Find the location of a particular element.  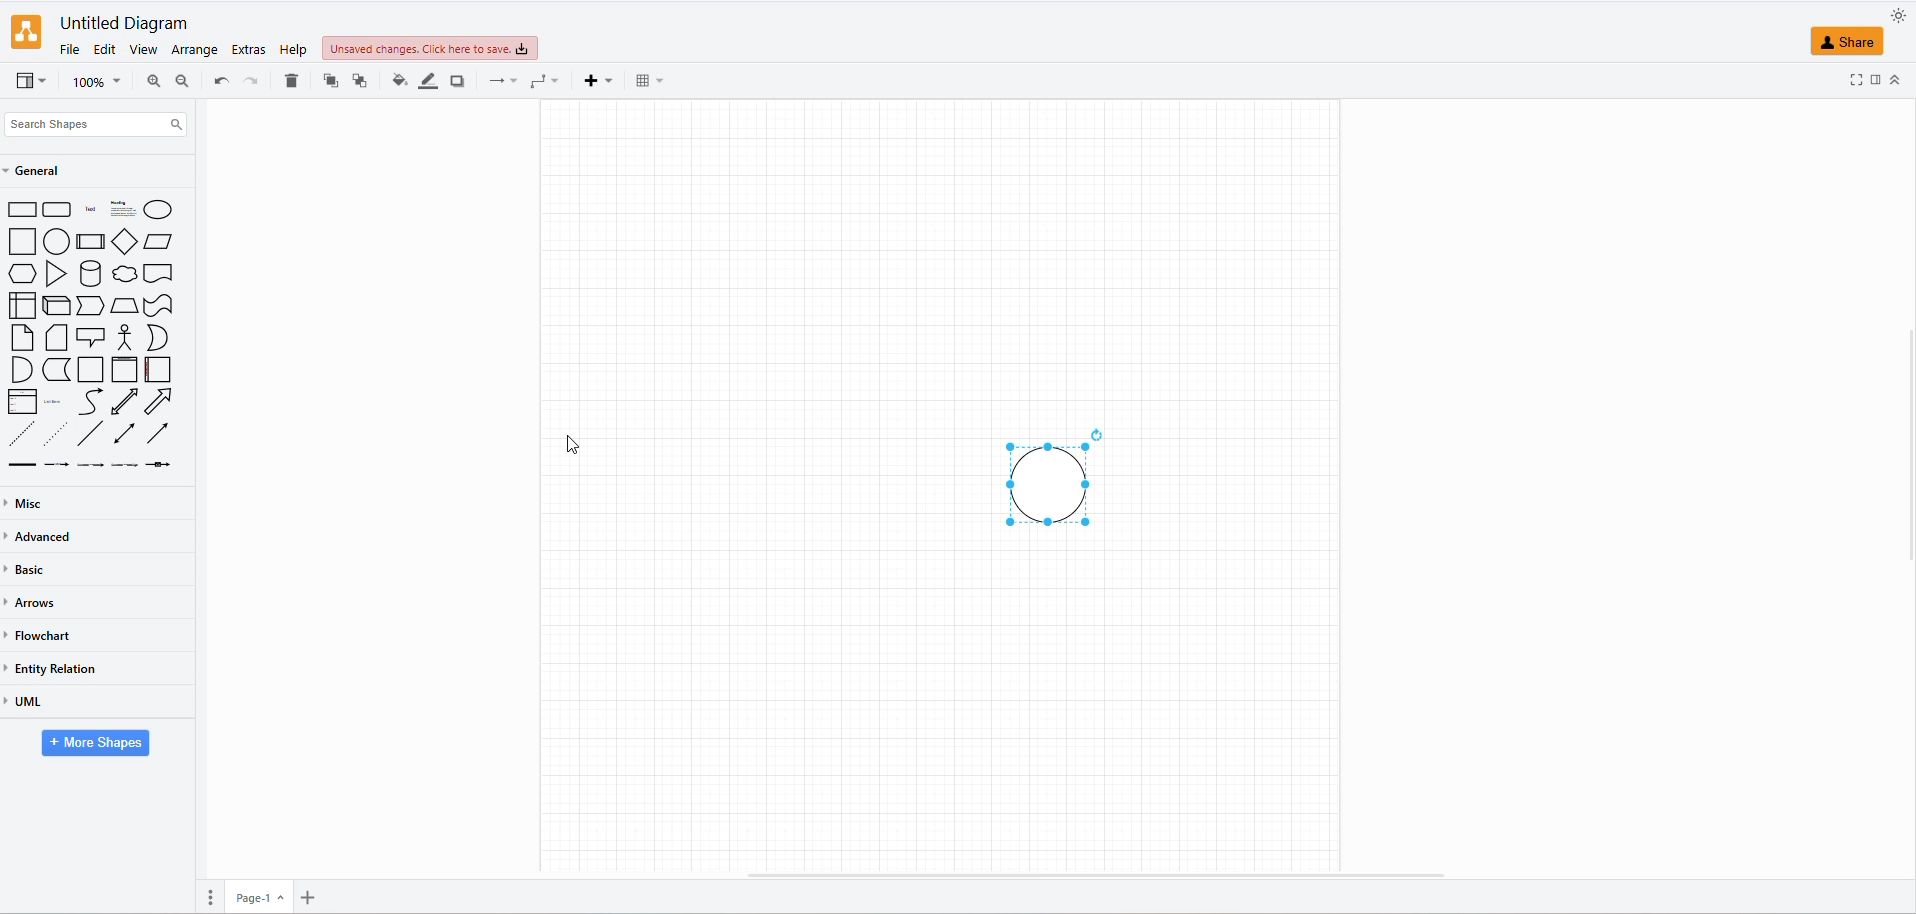

line is located at coordinates (22, 465).